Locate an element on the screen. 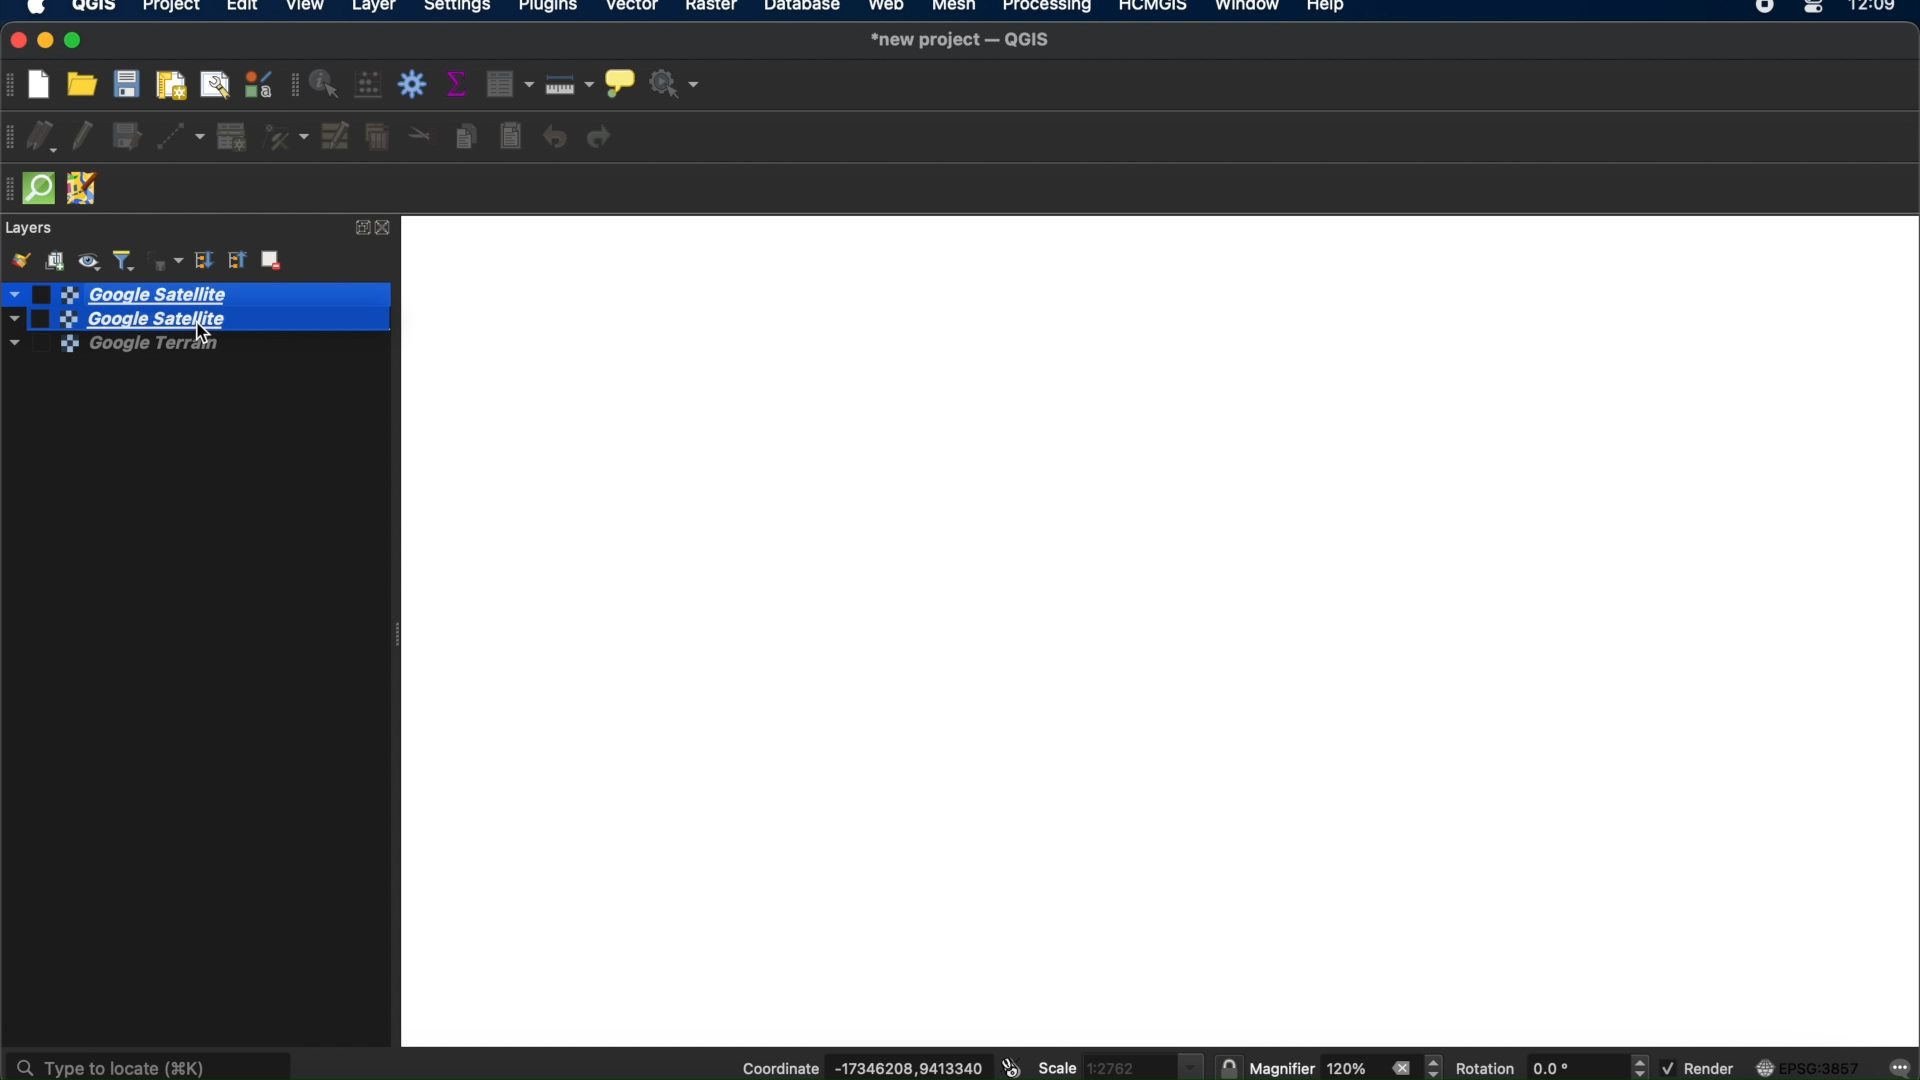 Image resolution: width=1920 pixels, height=1080 pixels. current edits is located at coordinates (47, 138).